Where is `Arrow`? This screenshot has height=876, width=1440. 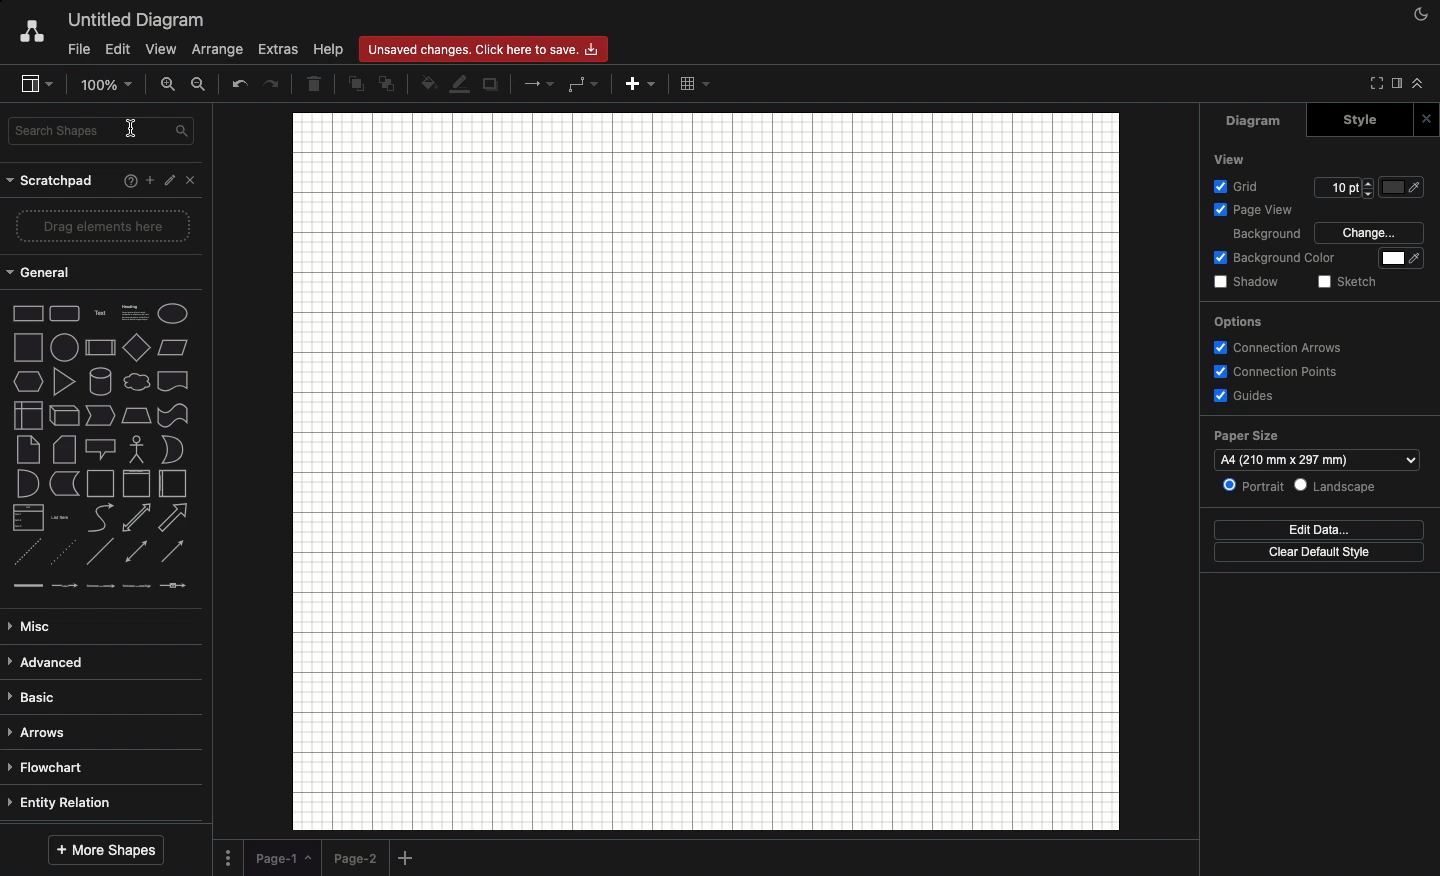
Arrow is located at coordinates (540, 83).